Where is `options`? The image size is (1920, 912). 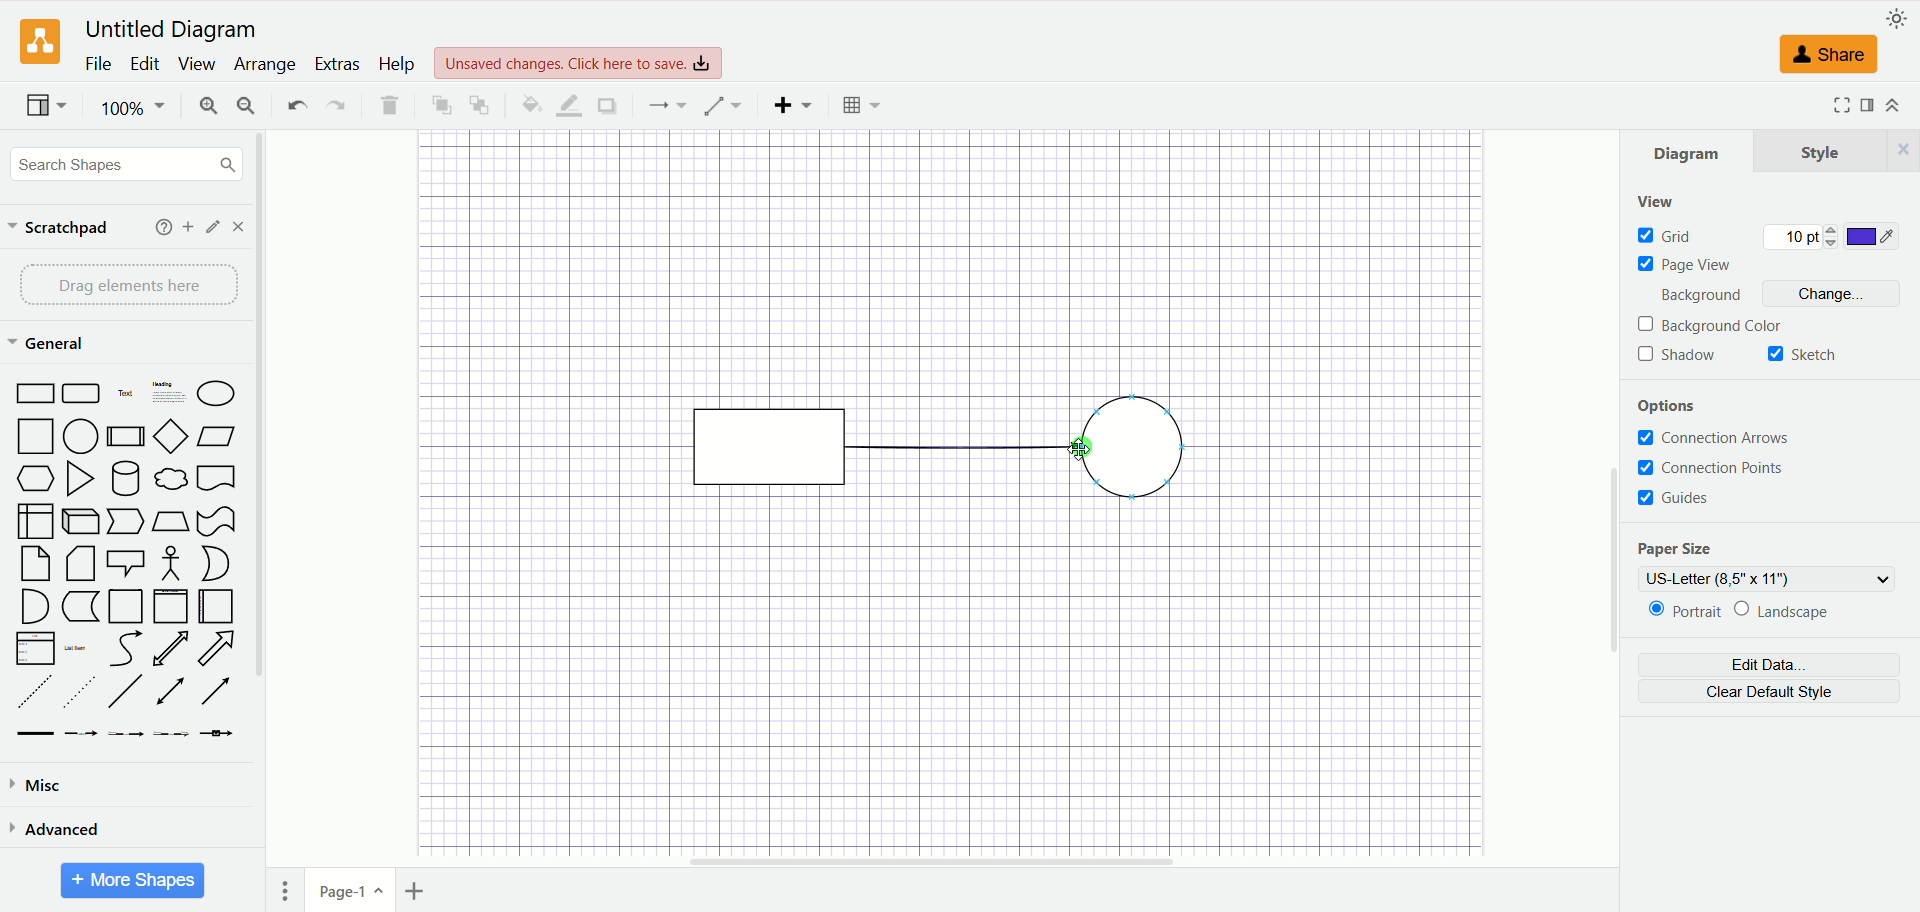 options is located at coordinates (1673, 408).